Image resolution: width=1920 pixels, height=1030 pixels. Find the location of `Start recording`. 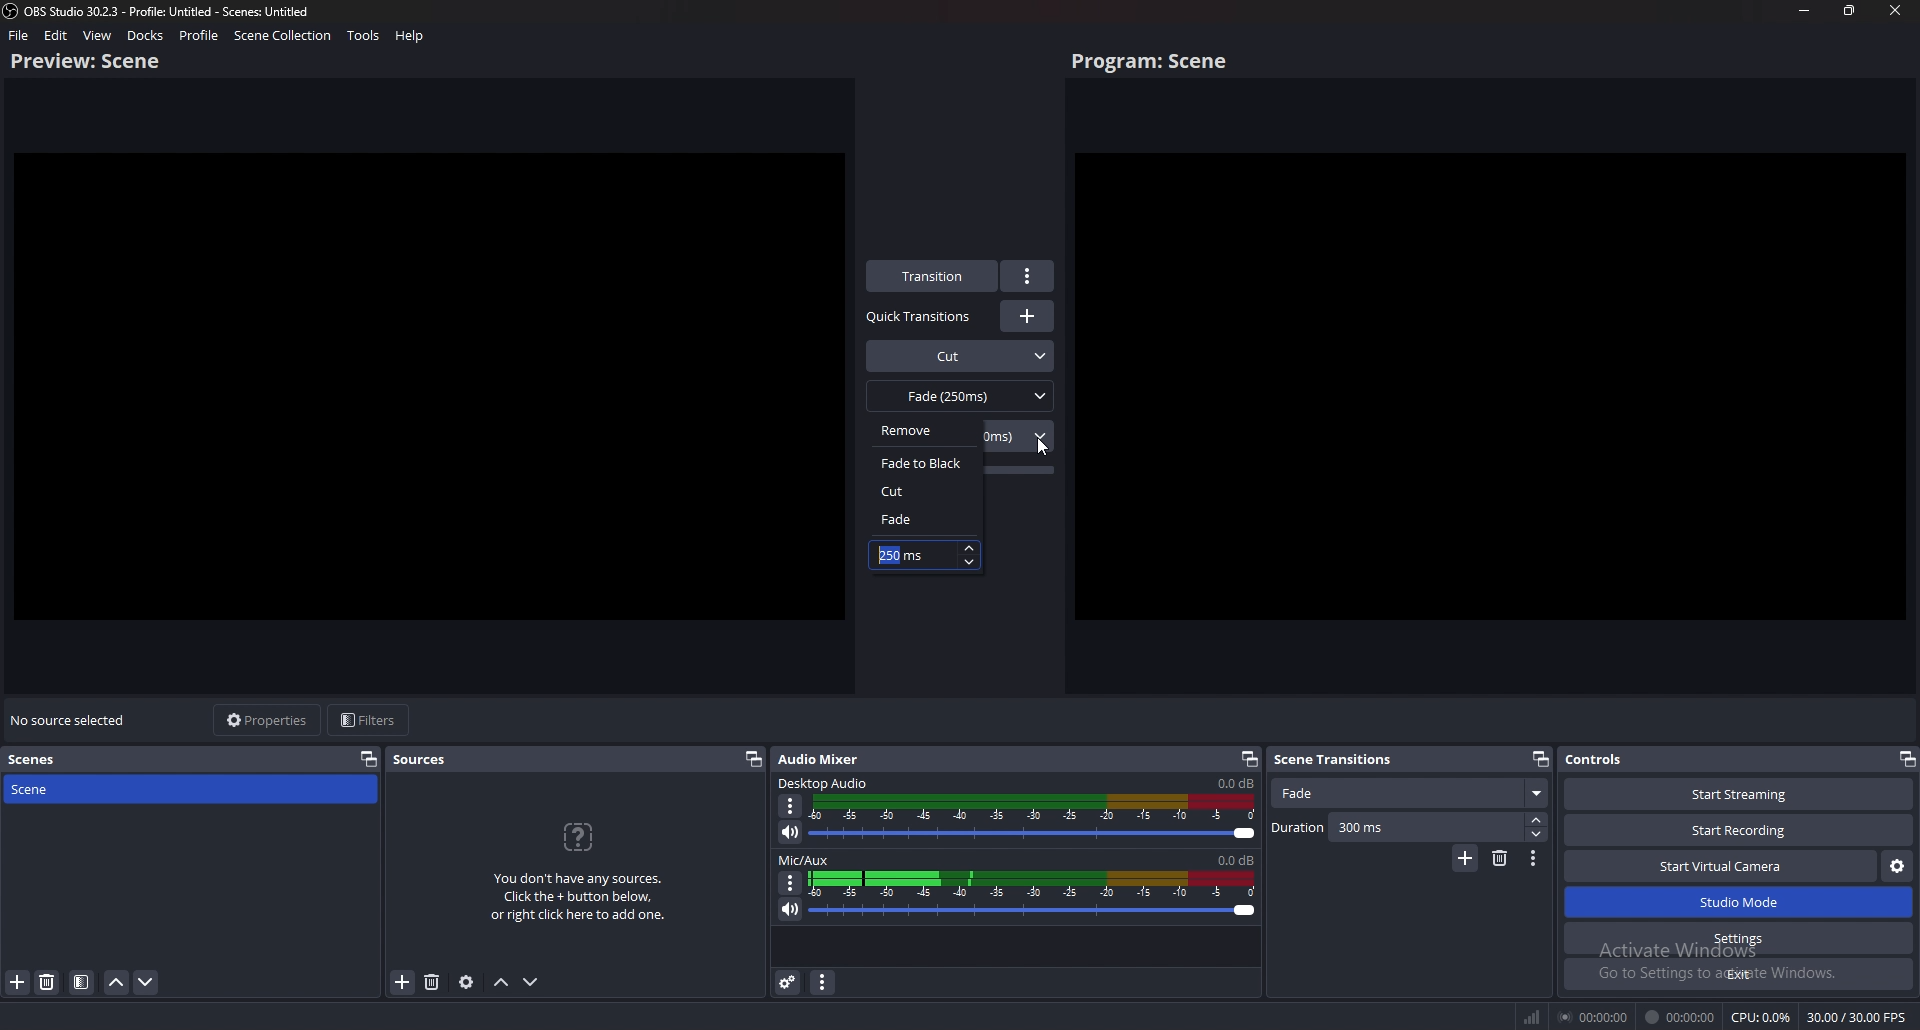

Start recording is located at coordinates (1740, 830).